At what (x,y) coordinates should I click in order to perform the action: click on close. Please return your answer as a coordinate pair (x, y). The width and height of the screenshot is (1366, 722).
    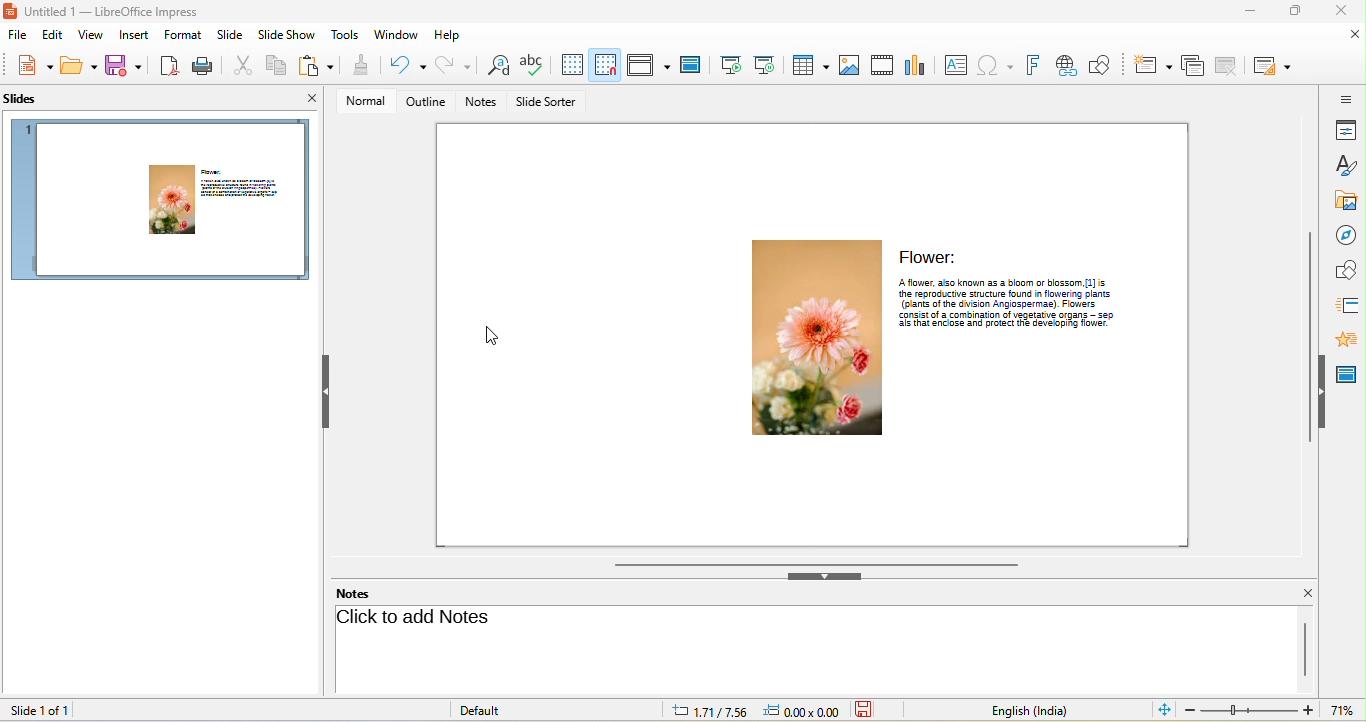
    Looking at the image, I should click on (315, 99).